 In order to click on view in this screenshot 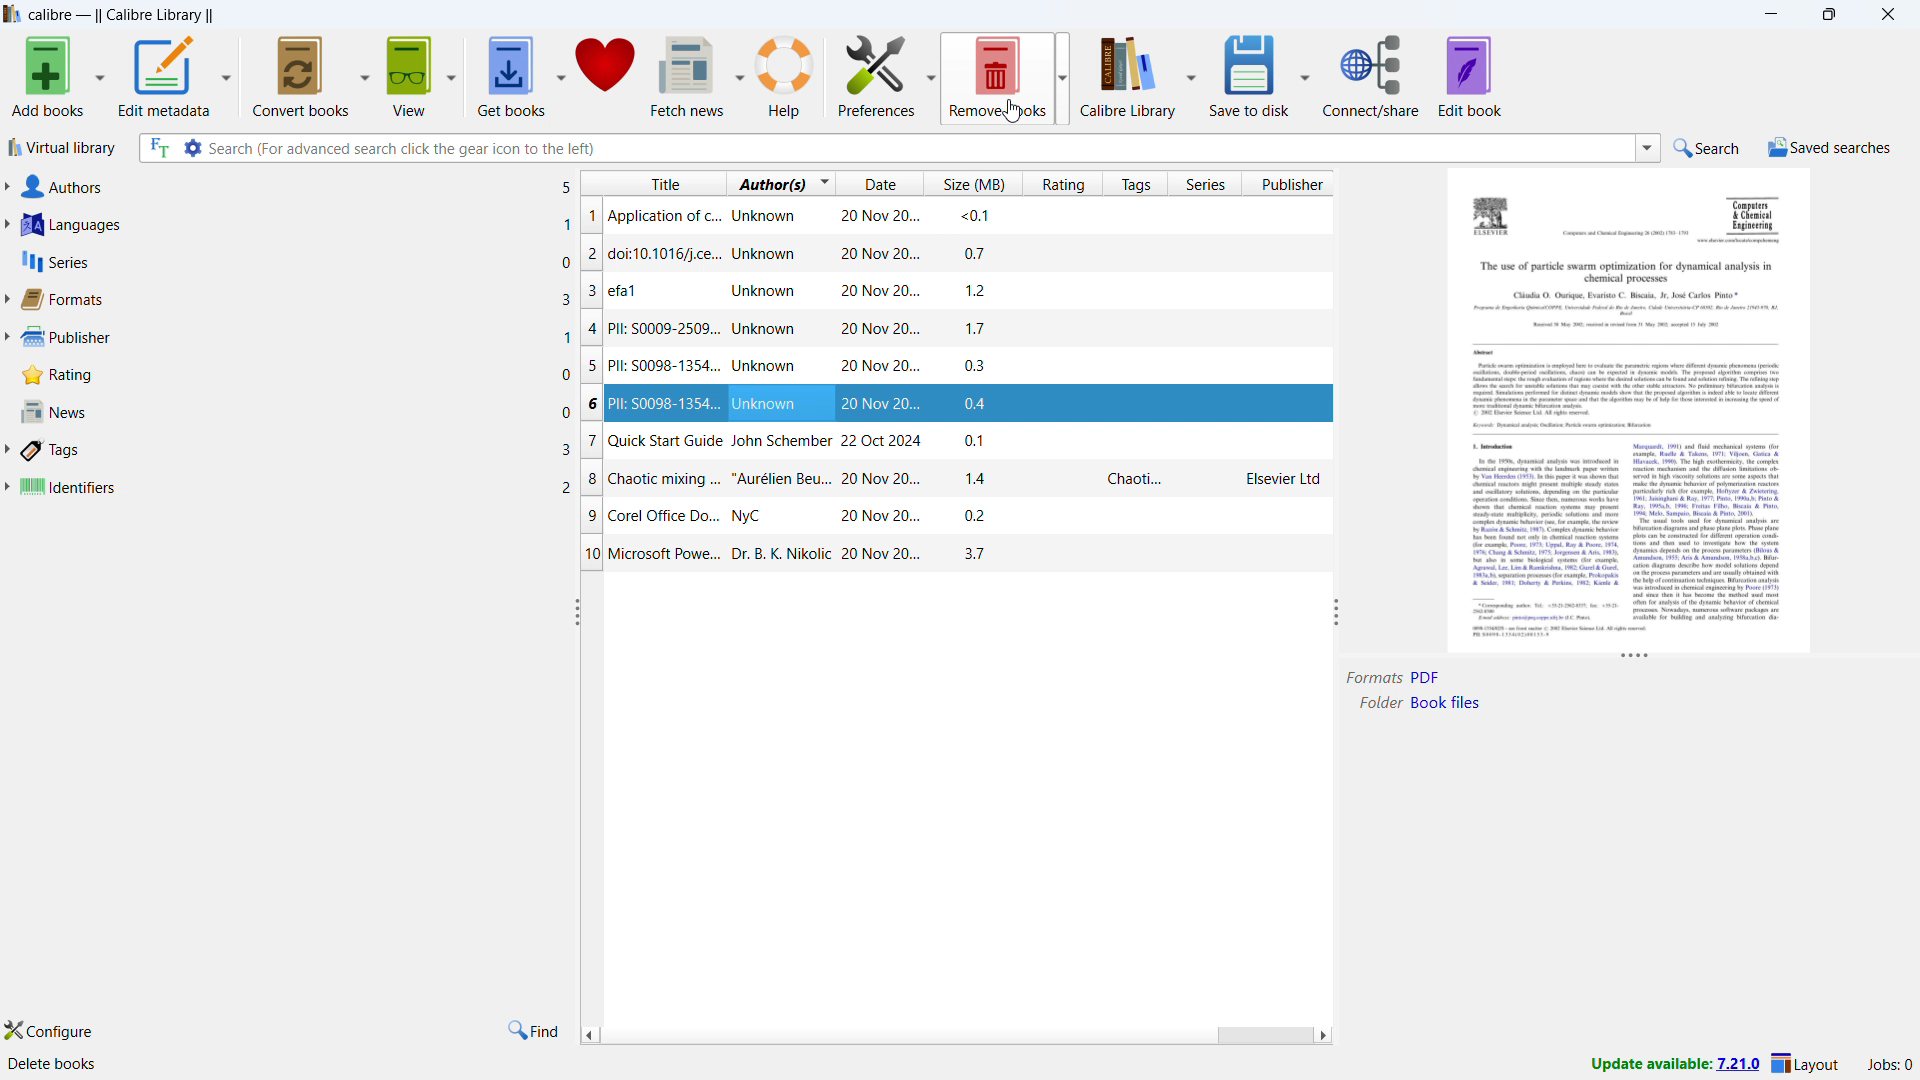, I will do `click(411, 74)`.